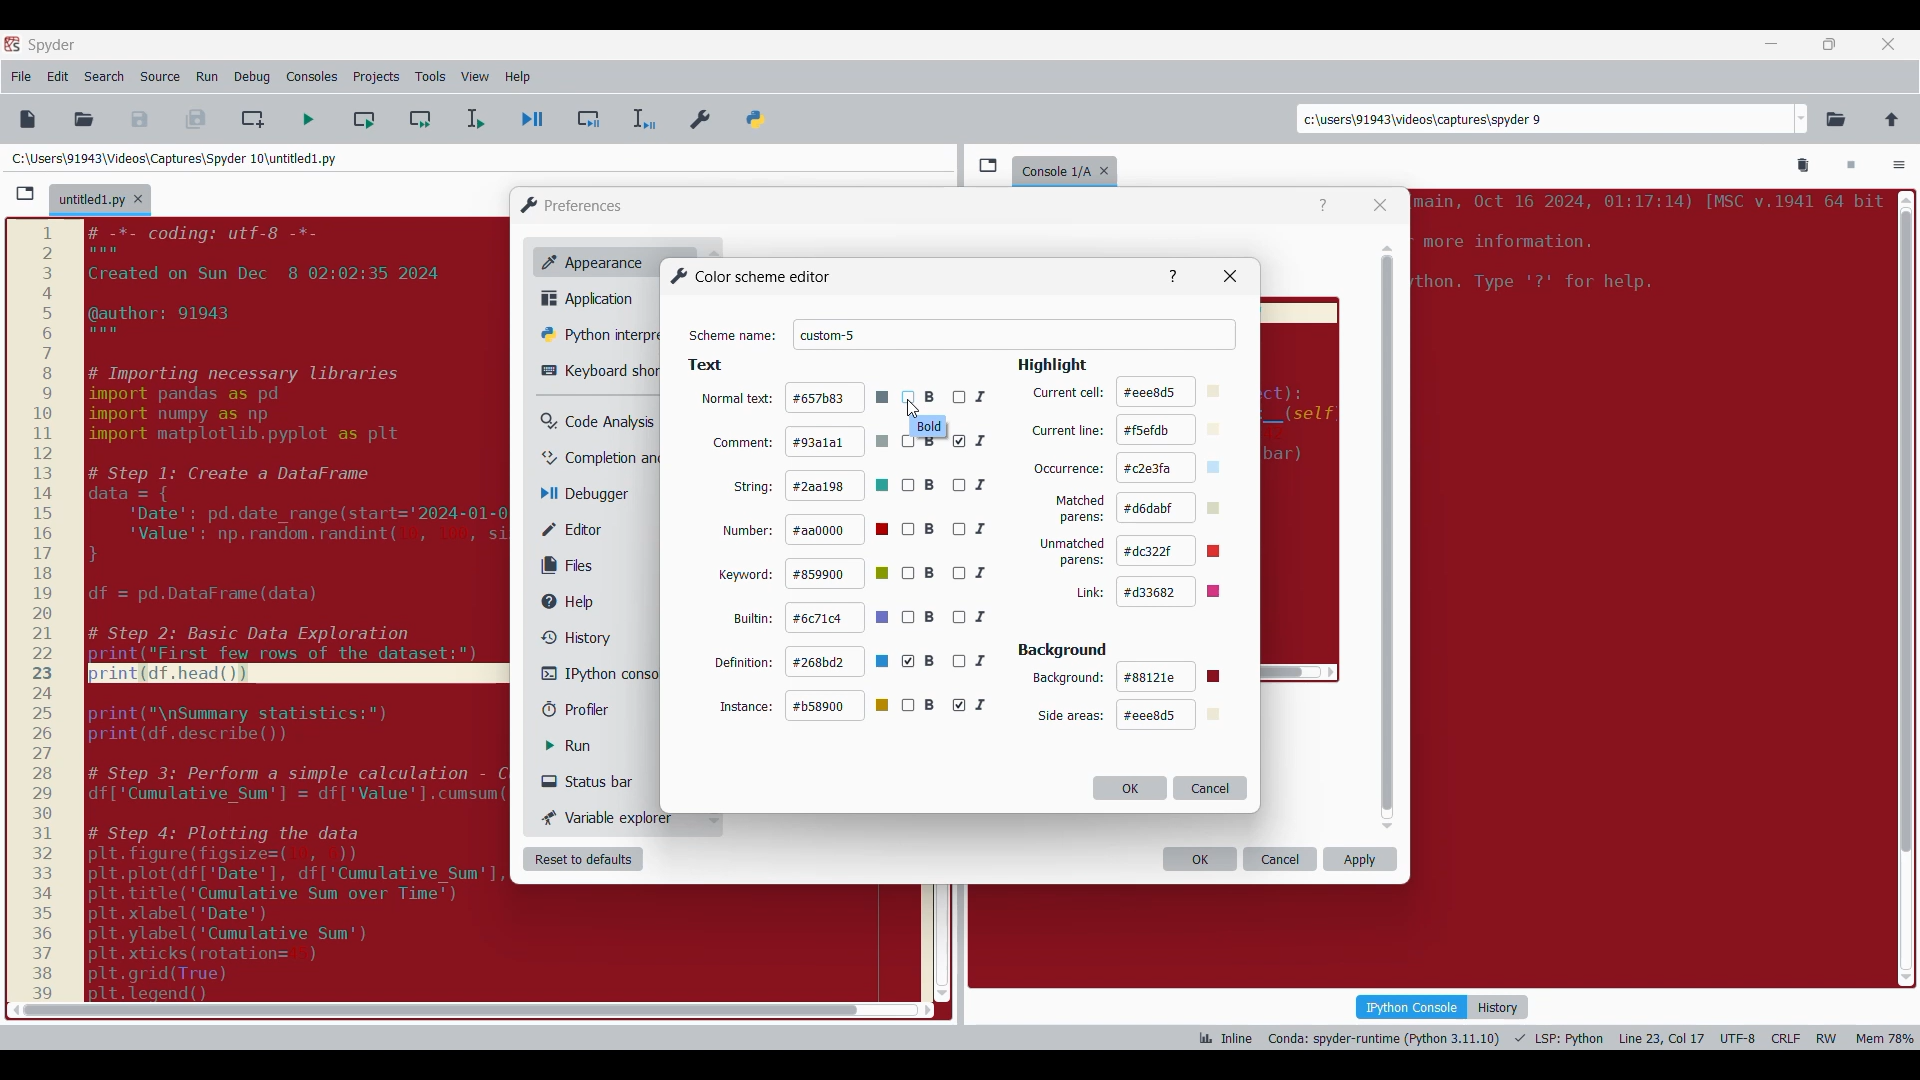  I want to click on I, so click(974, 661).